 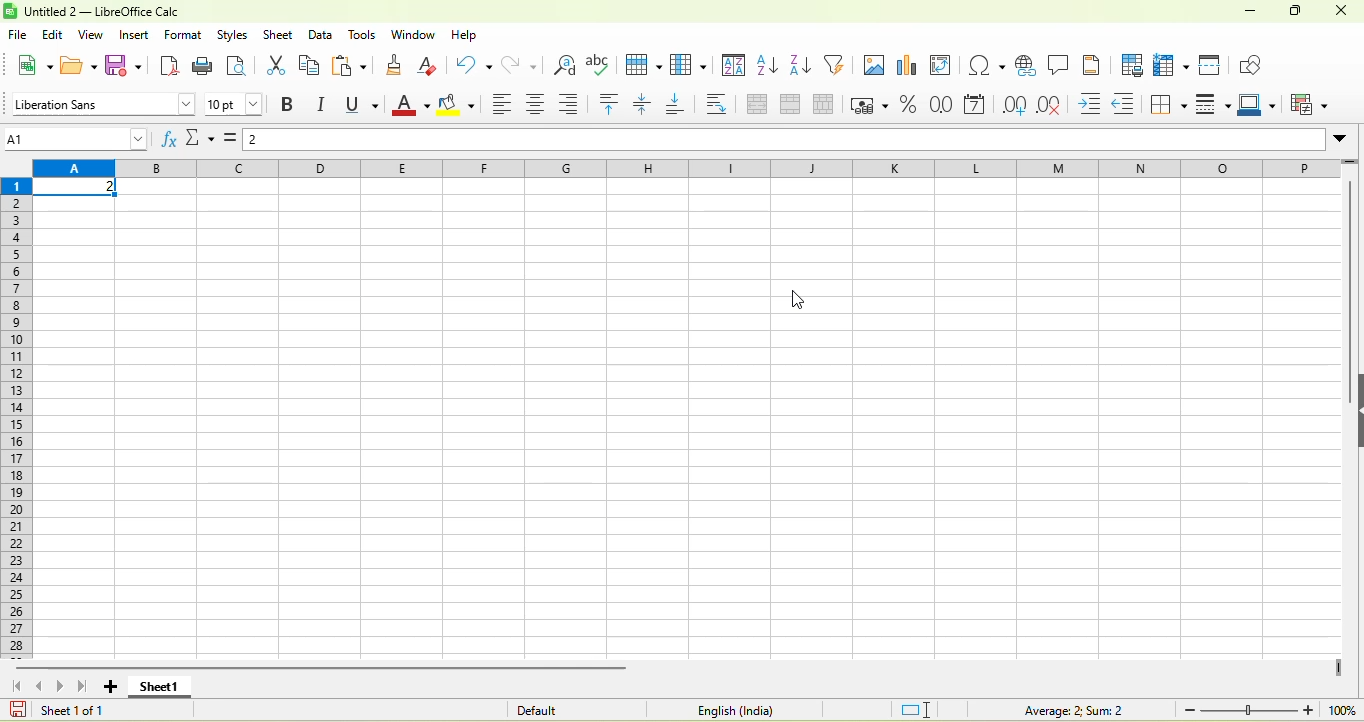 I want to click on row, so click(x=643, y=65).